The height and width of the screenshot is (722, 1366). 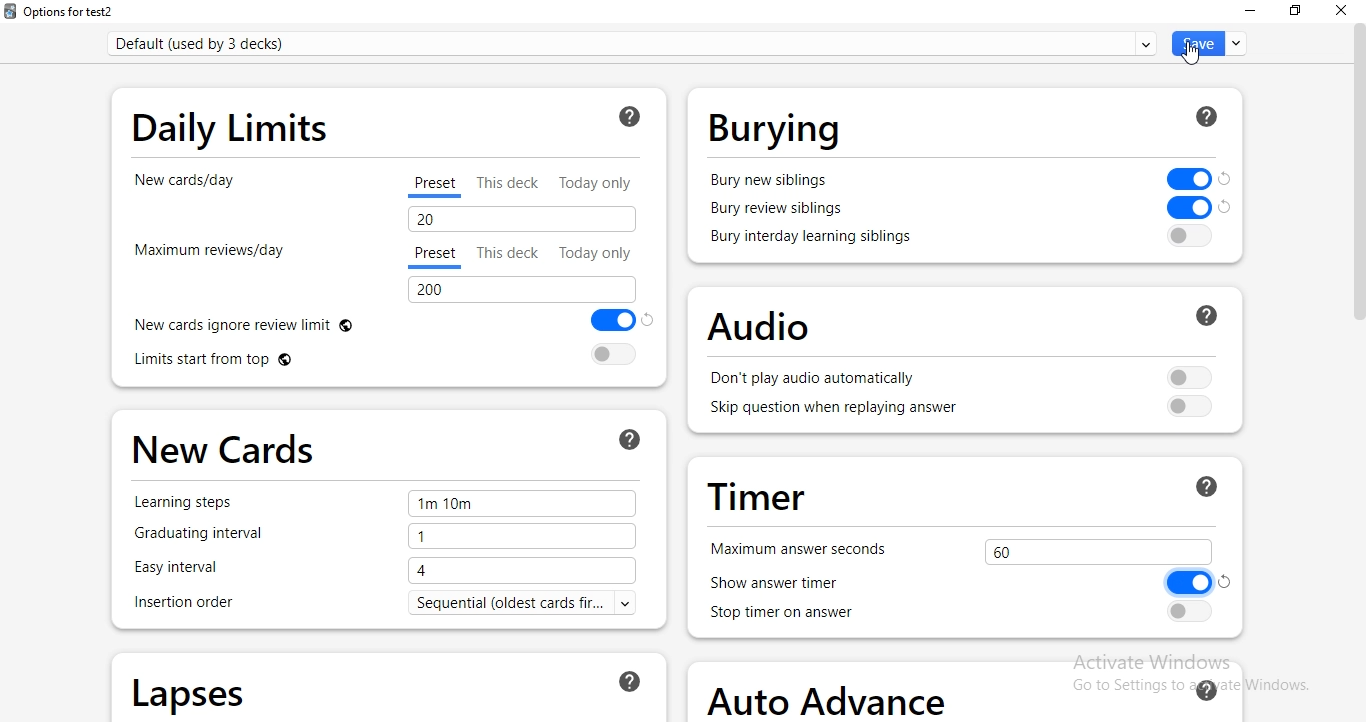 I want to click on 20, so click(x=519, y=218).